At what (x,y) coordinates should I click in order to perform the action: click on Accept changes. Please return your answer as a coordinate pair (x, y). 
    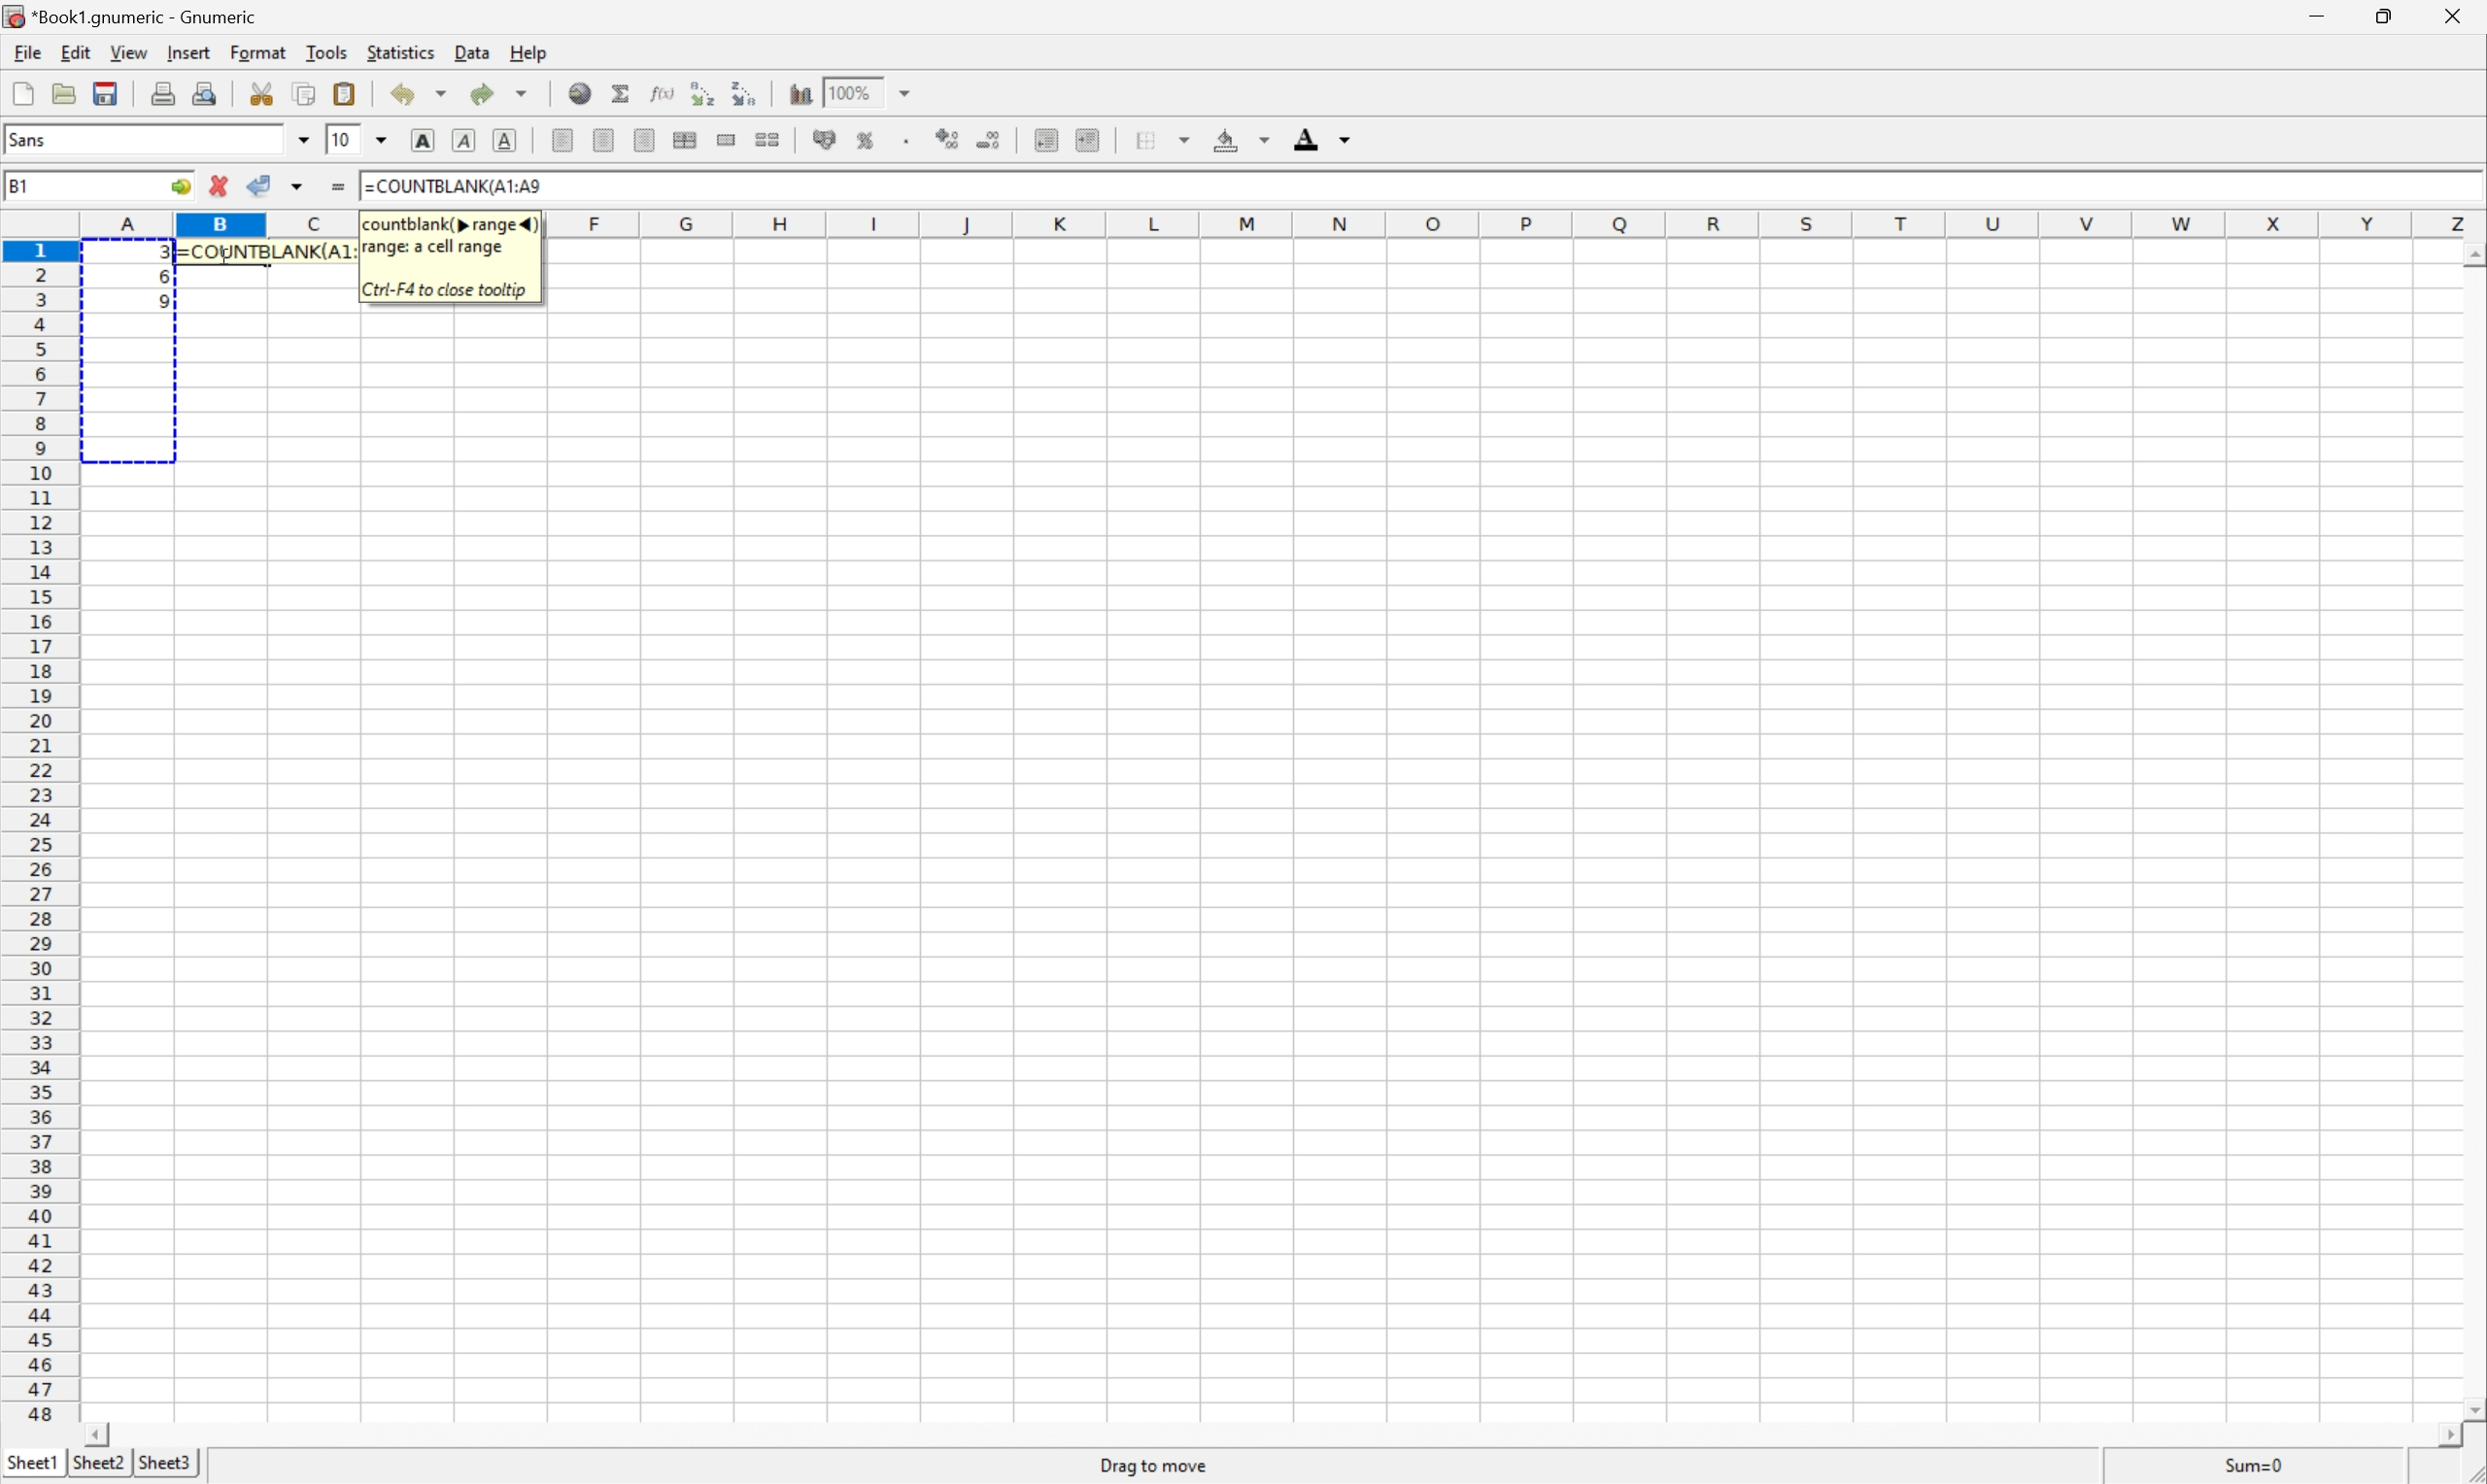
    Looking at the image, I should click on (261, 184).